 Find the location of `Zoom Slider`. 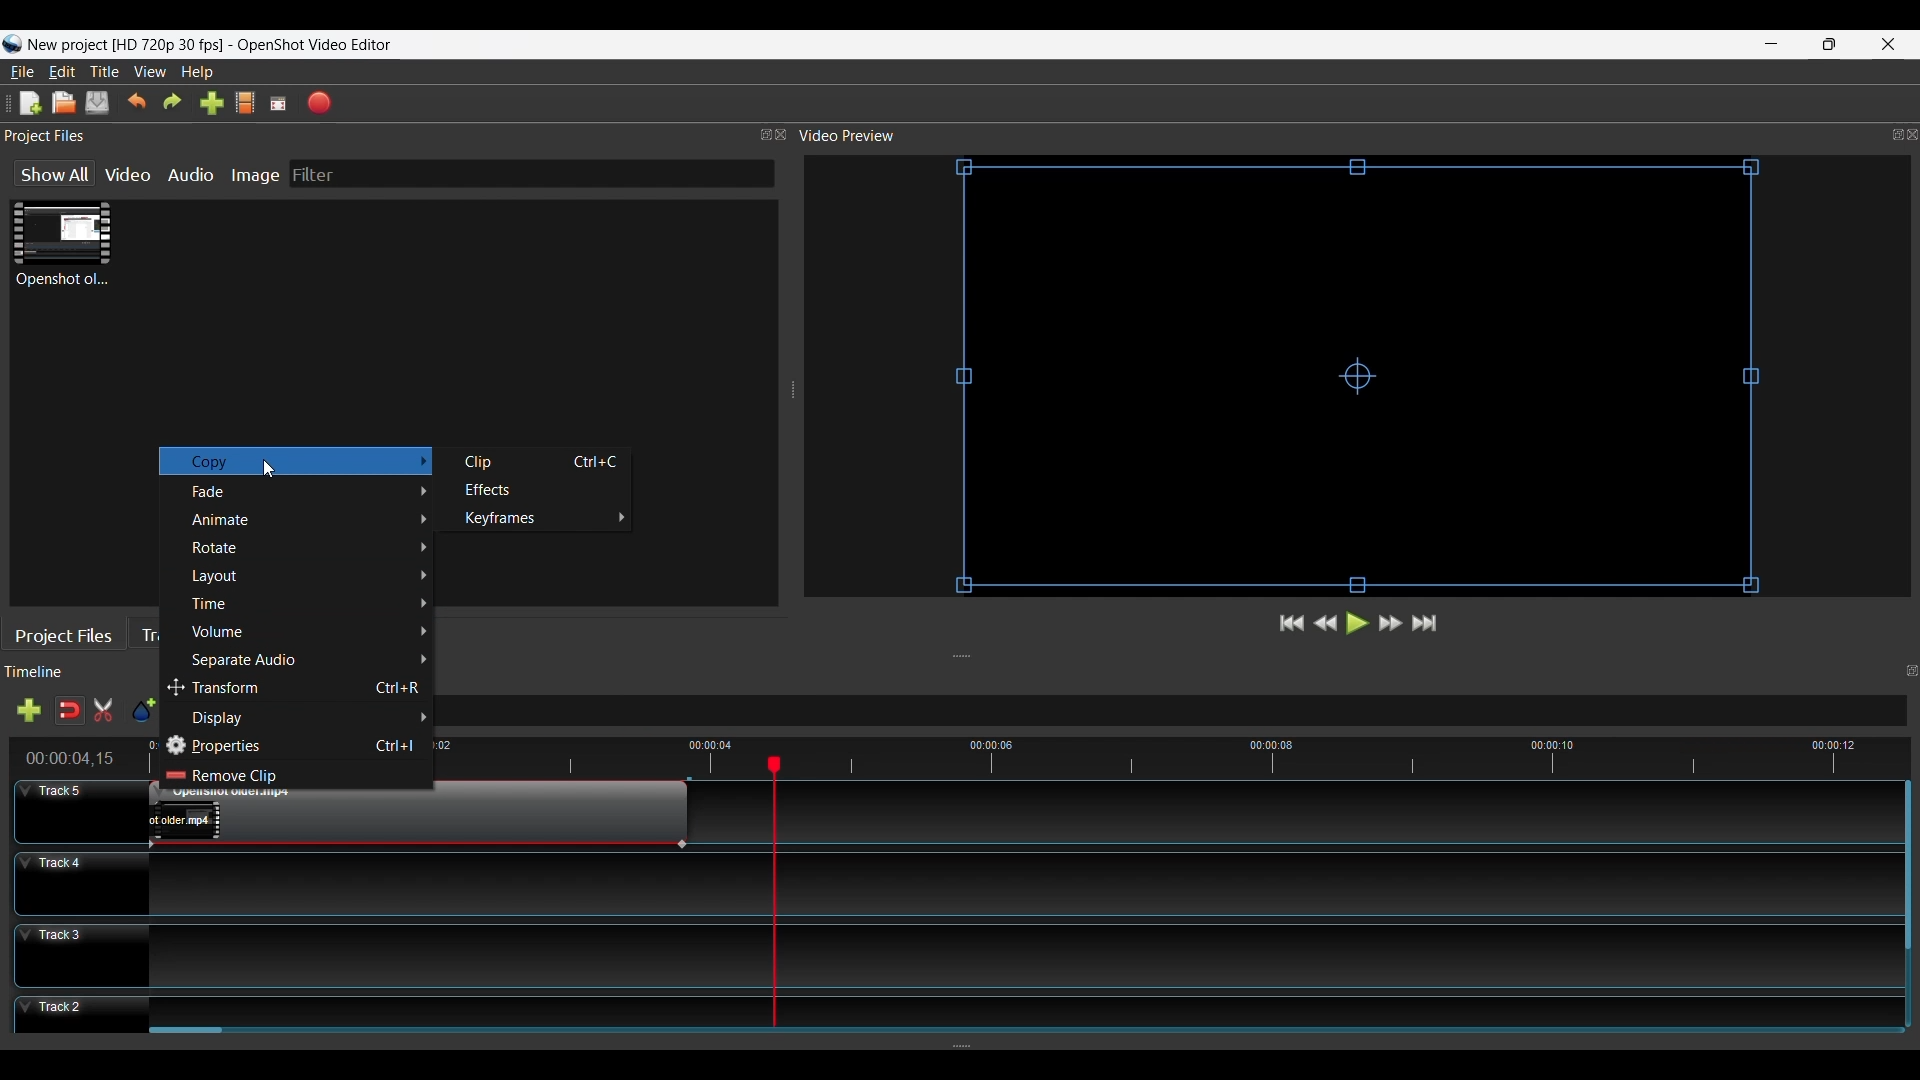

Zoom Slider is located at coordinates (1179, 712).